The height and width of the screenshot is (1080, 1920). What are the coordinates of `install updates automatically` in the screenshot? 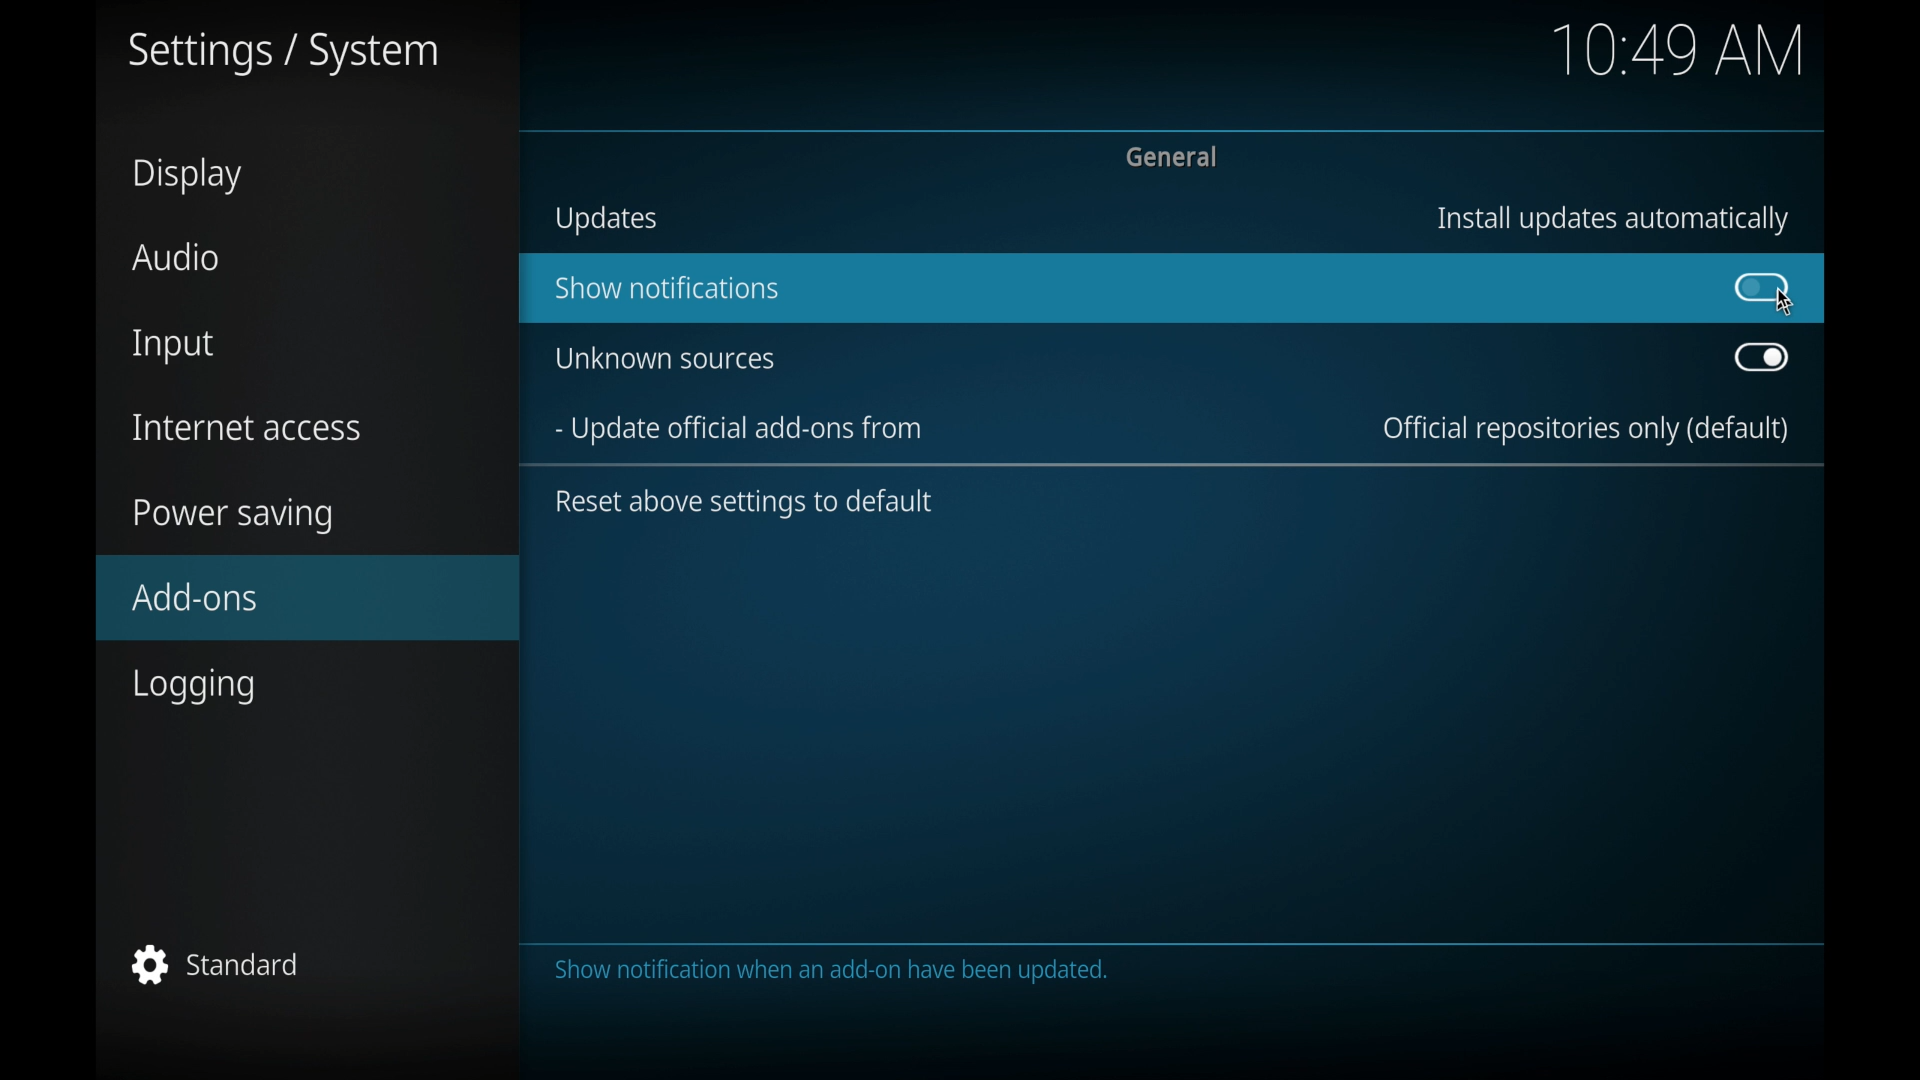 It's located at (1613, 221).